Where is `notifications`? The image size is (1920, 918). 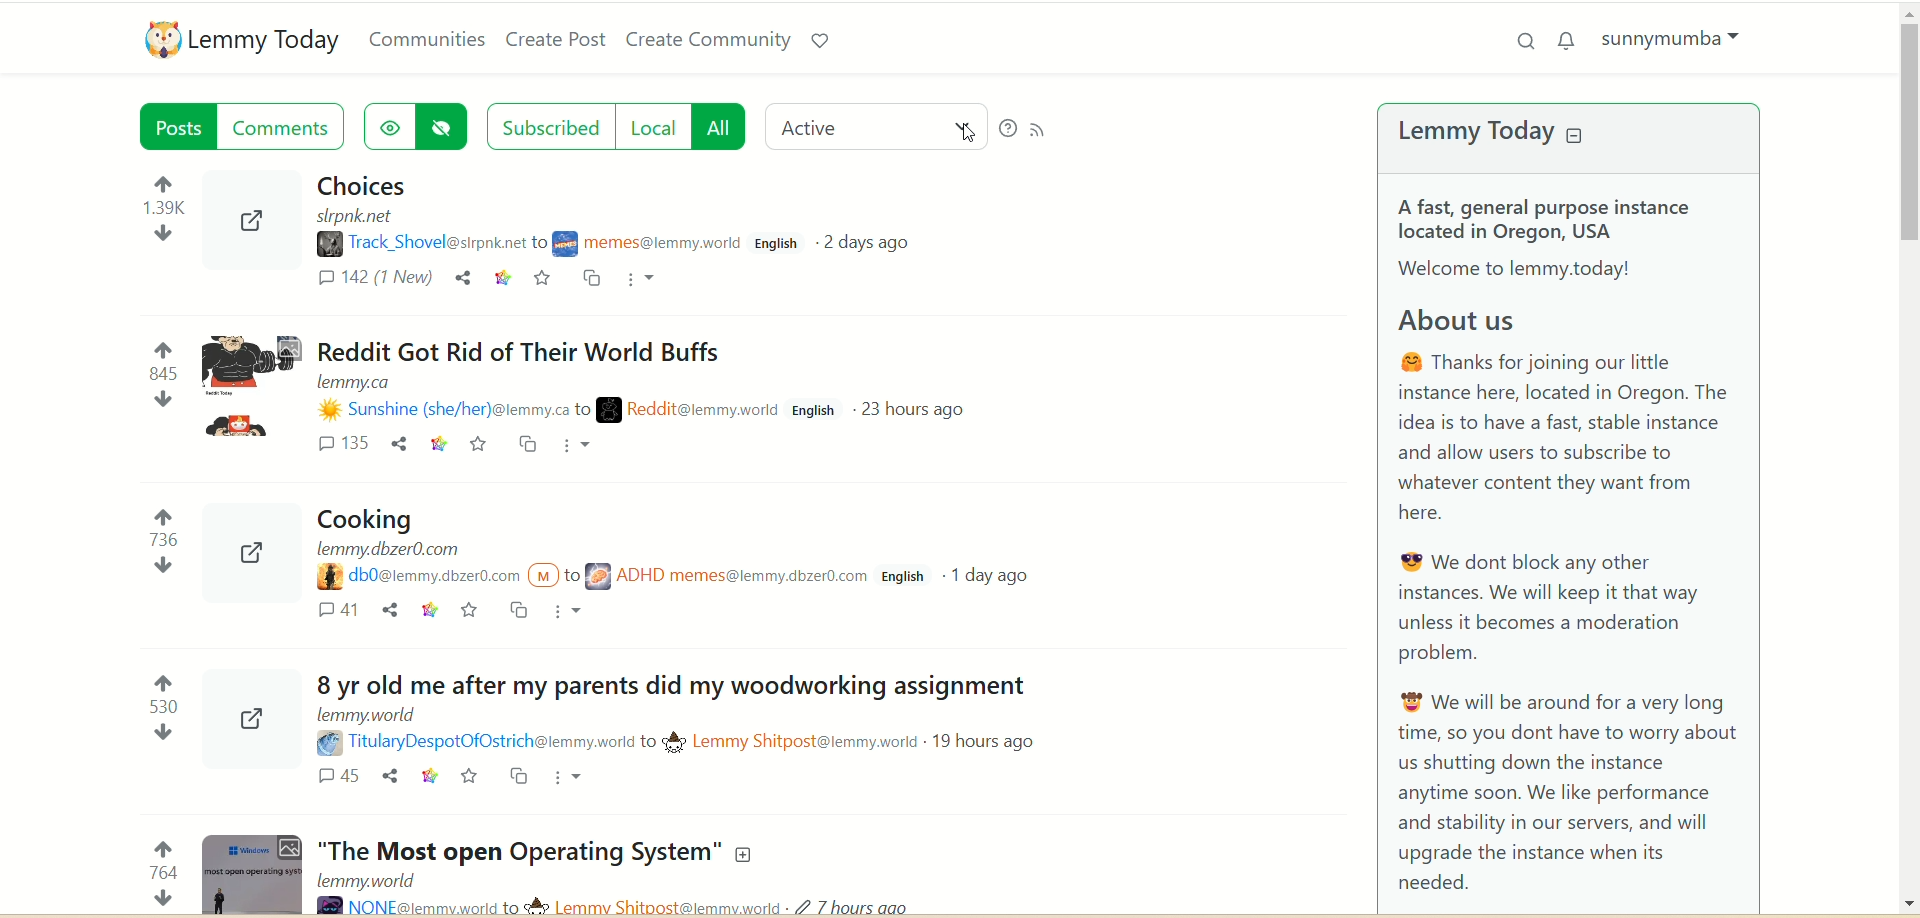 notifications is located at coordinates (1571, 39).